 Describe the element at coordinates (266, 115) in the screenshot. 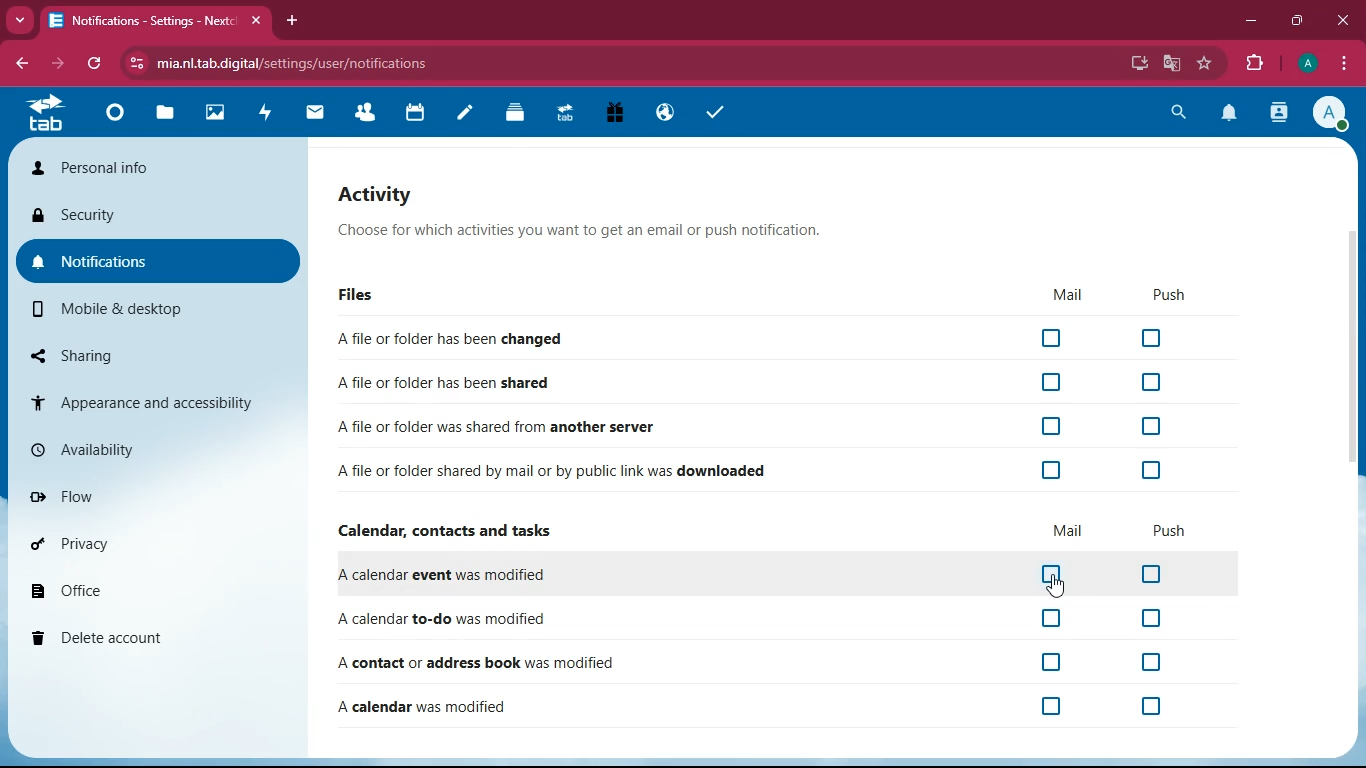

I see `activity` at that location.